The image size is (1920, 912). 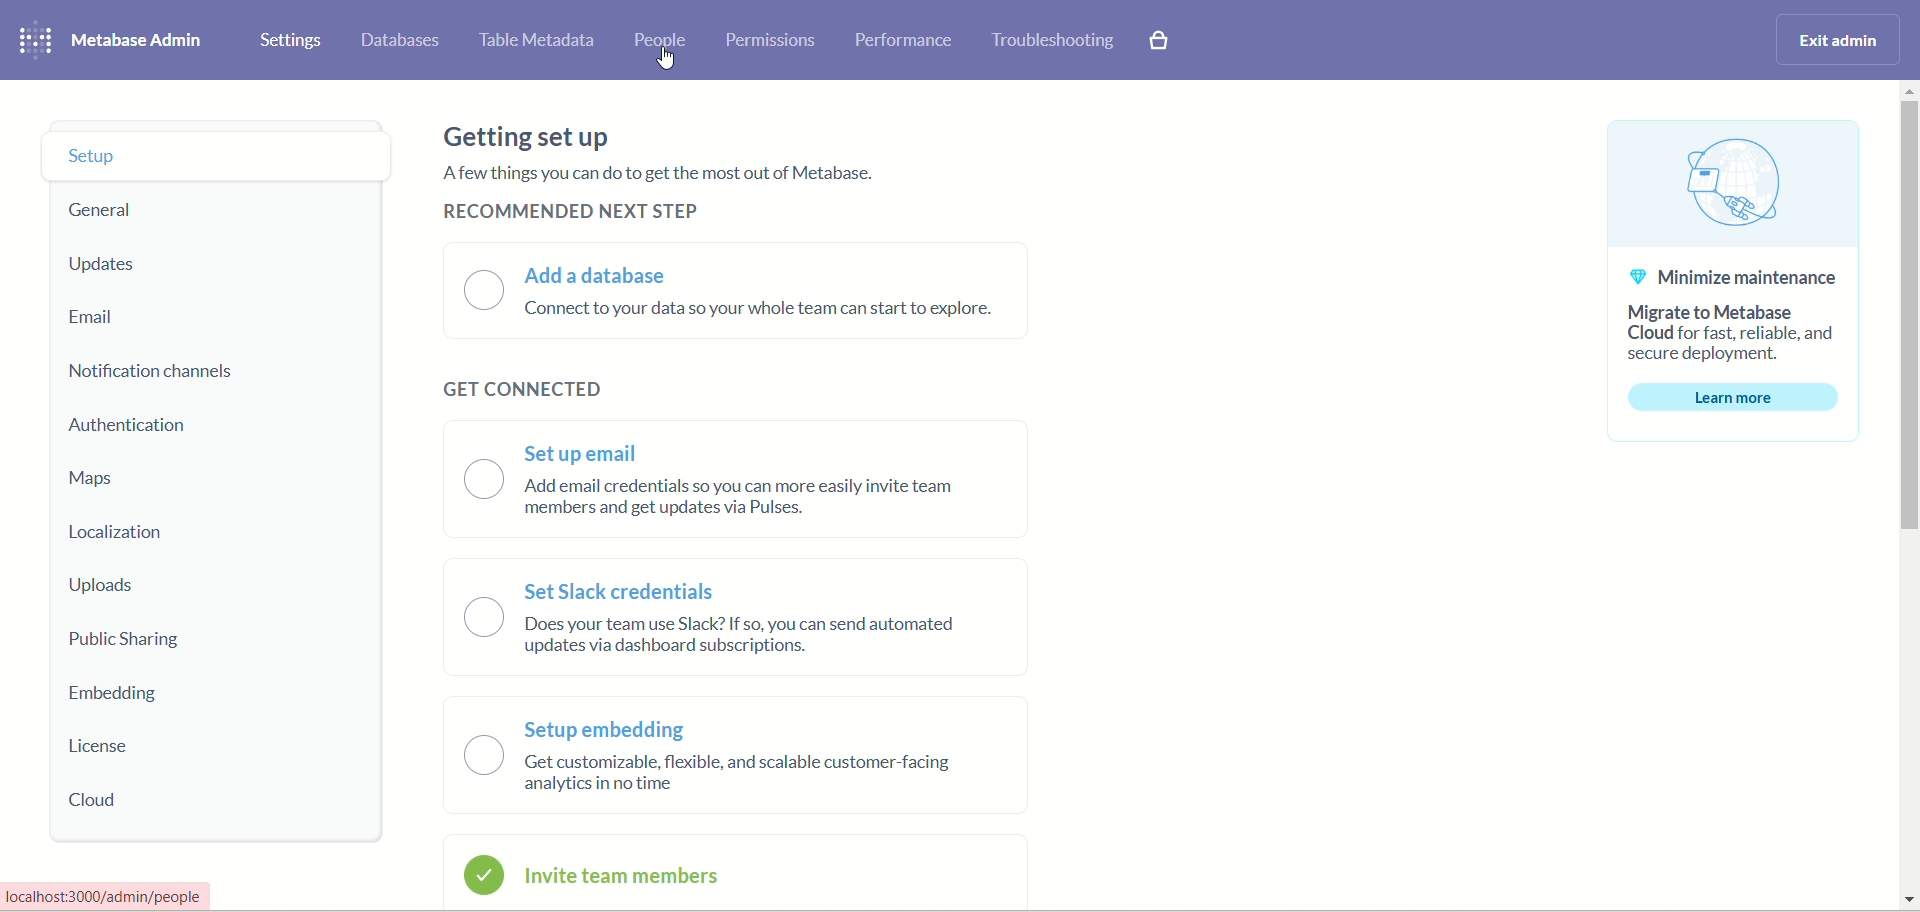 What do you see at coordinates (623, 879) in the screenshot?
I see `invite team members` at bounding box center [623, 879].